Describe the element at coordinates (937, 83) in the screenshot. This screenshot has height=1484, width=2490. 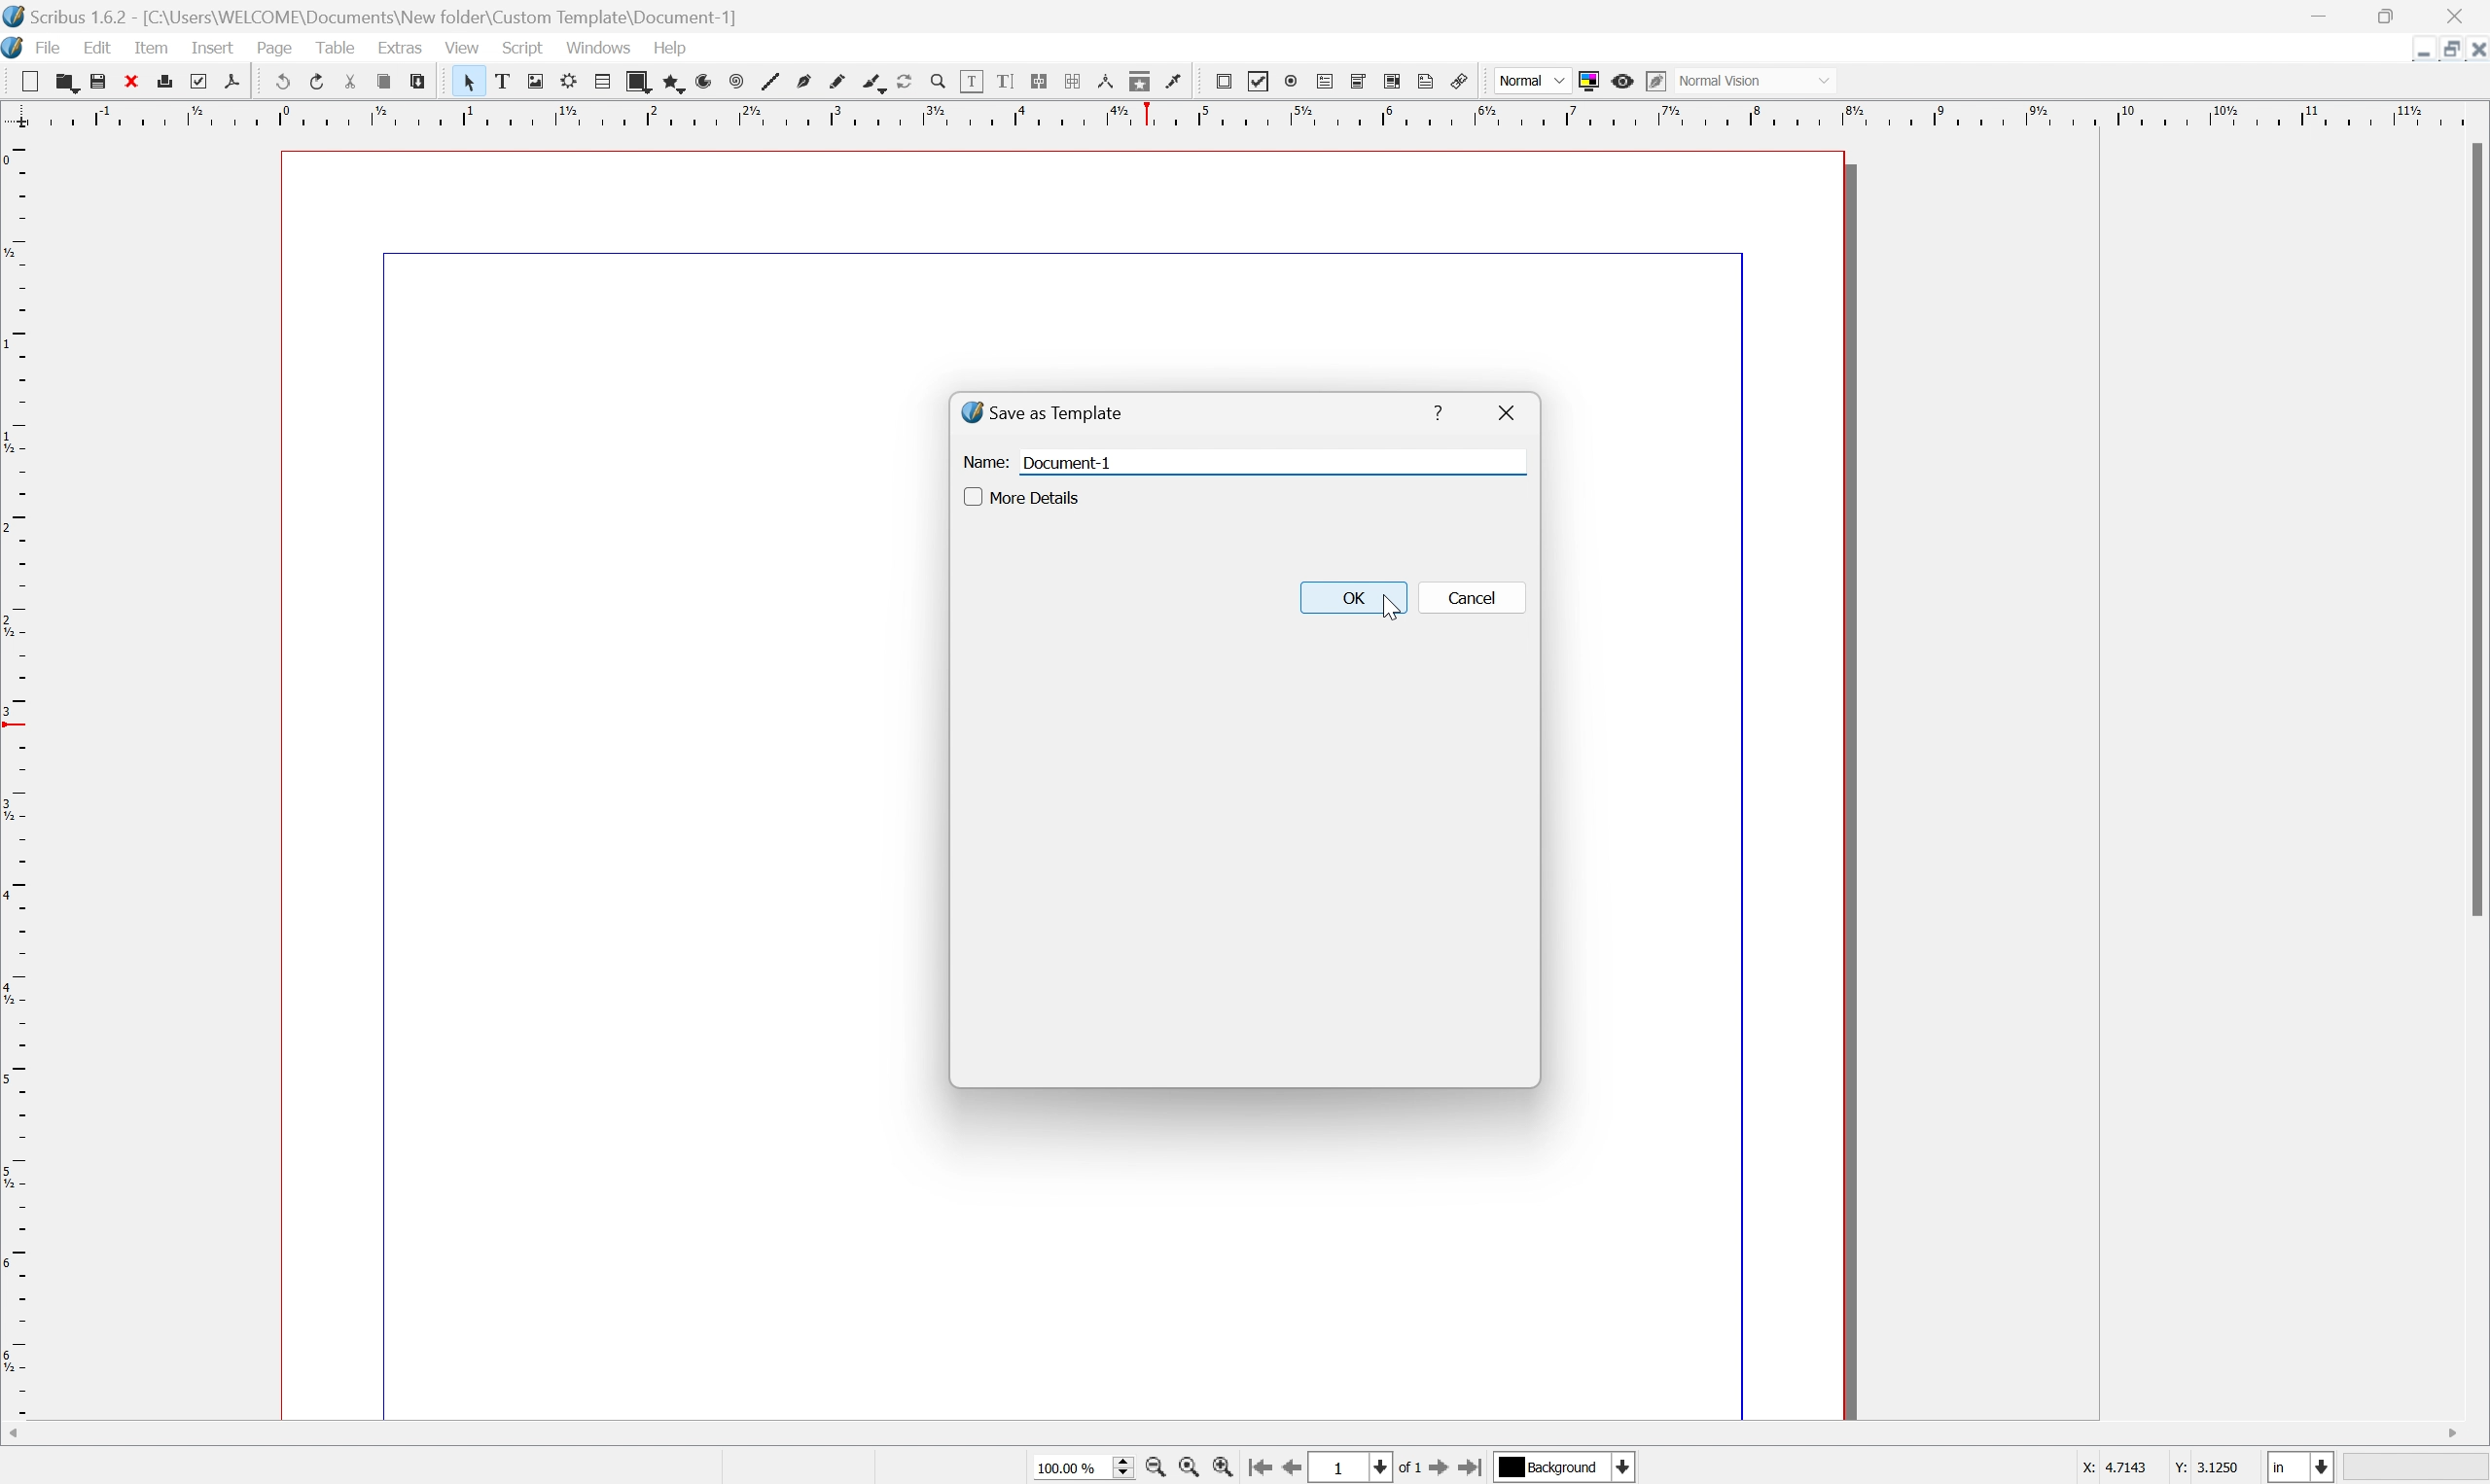
I see `Zoom in or zoom out` at that location.